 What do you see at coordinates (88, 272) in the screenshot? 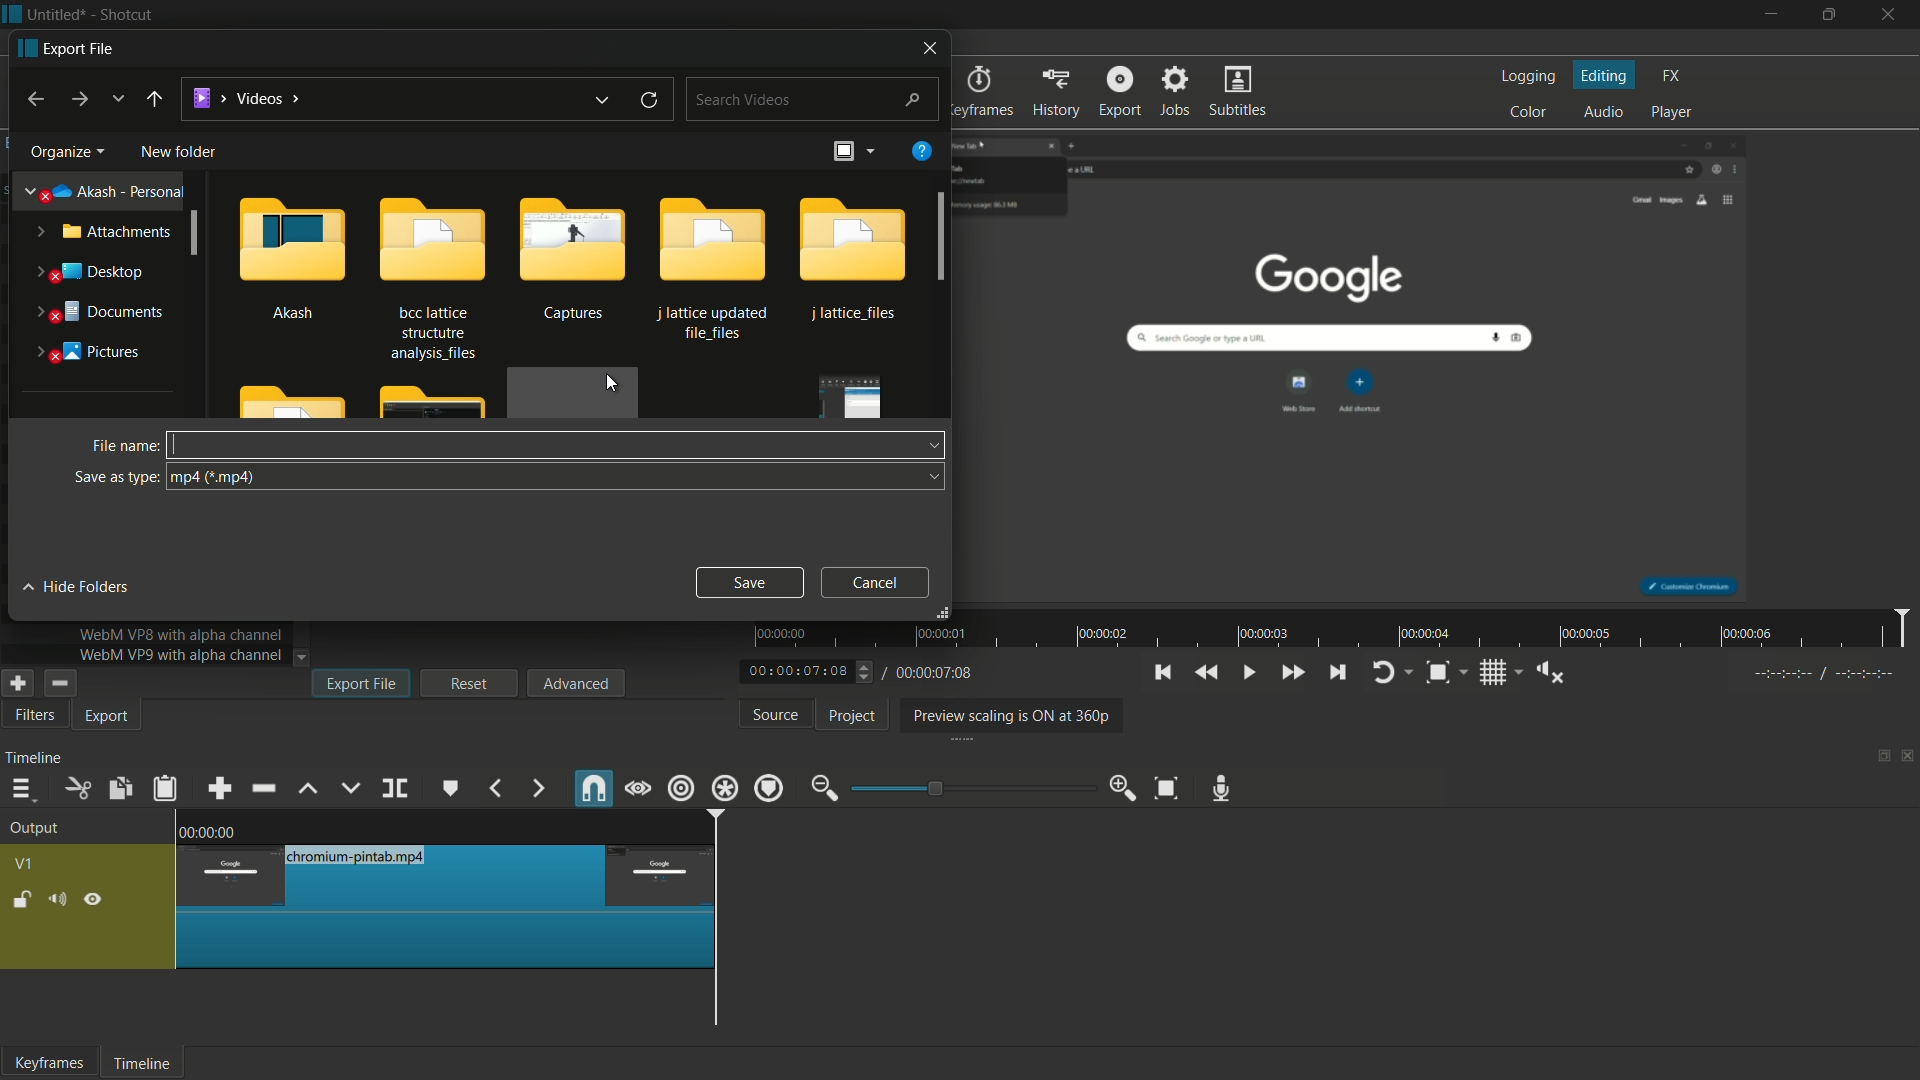
I see `desktop` at bounding box center [88, 272].